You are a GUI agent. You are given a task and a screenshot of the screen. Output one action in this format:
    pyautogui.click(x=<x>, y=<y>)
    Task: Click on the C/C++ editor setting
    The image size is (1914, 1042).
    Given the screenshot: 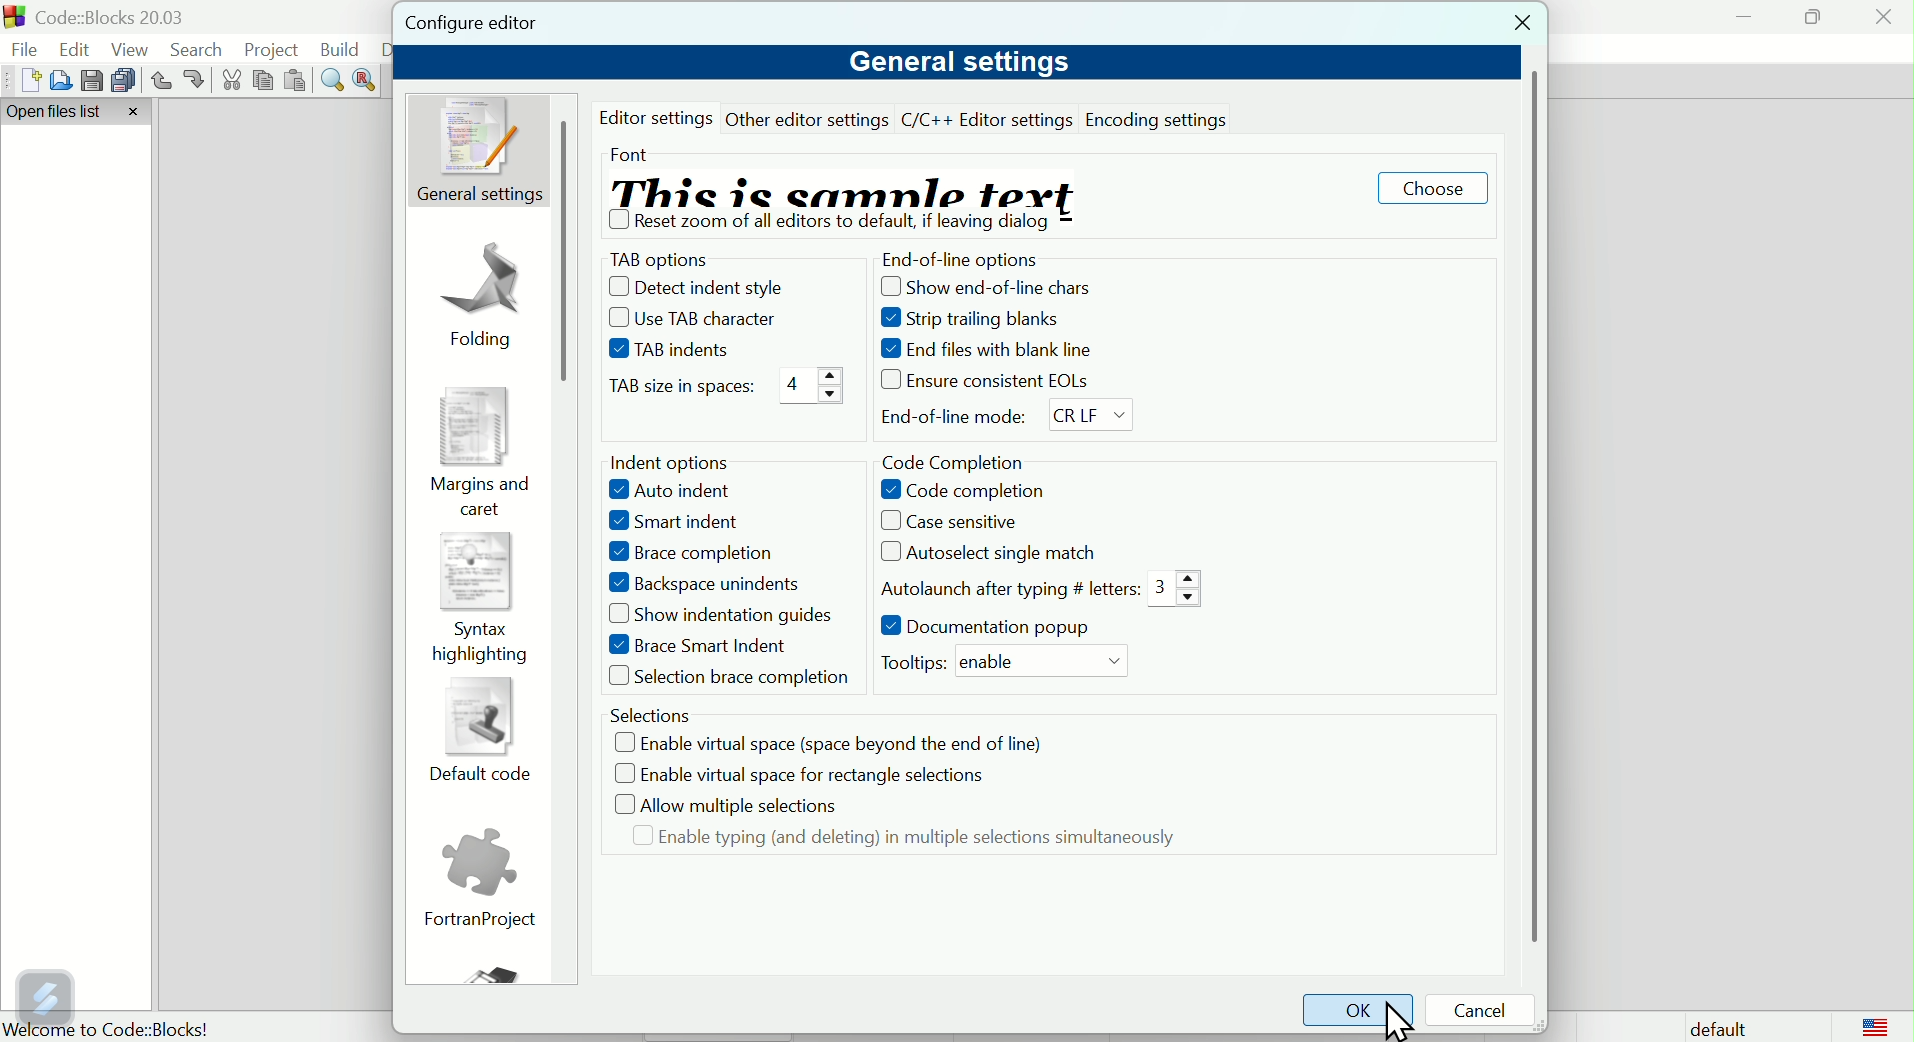 What is the action you would take?
    pyautogui.click(x=988, y=120)
    